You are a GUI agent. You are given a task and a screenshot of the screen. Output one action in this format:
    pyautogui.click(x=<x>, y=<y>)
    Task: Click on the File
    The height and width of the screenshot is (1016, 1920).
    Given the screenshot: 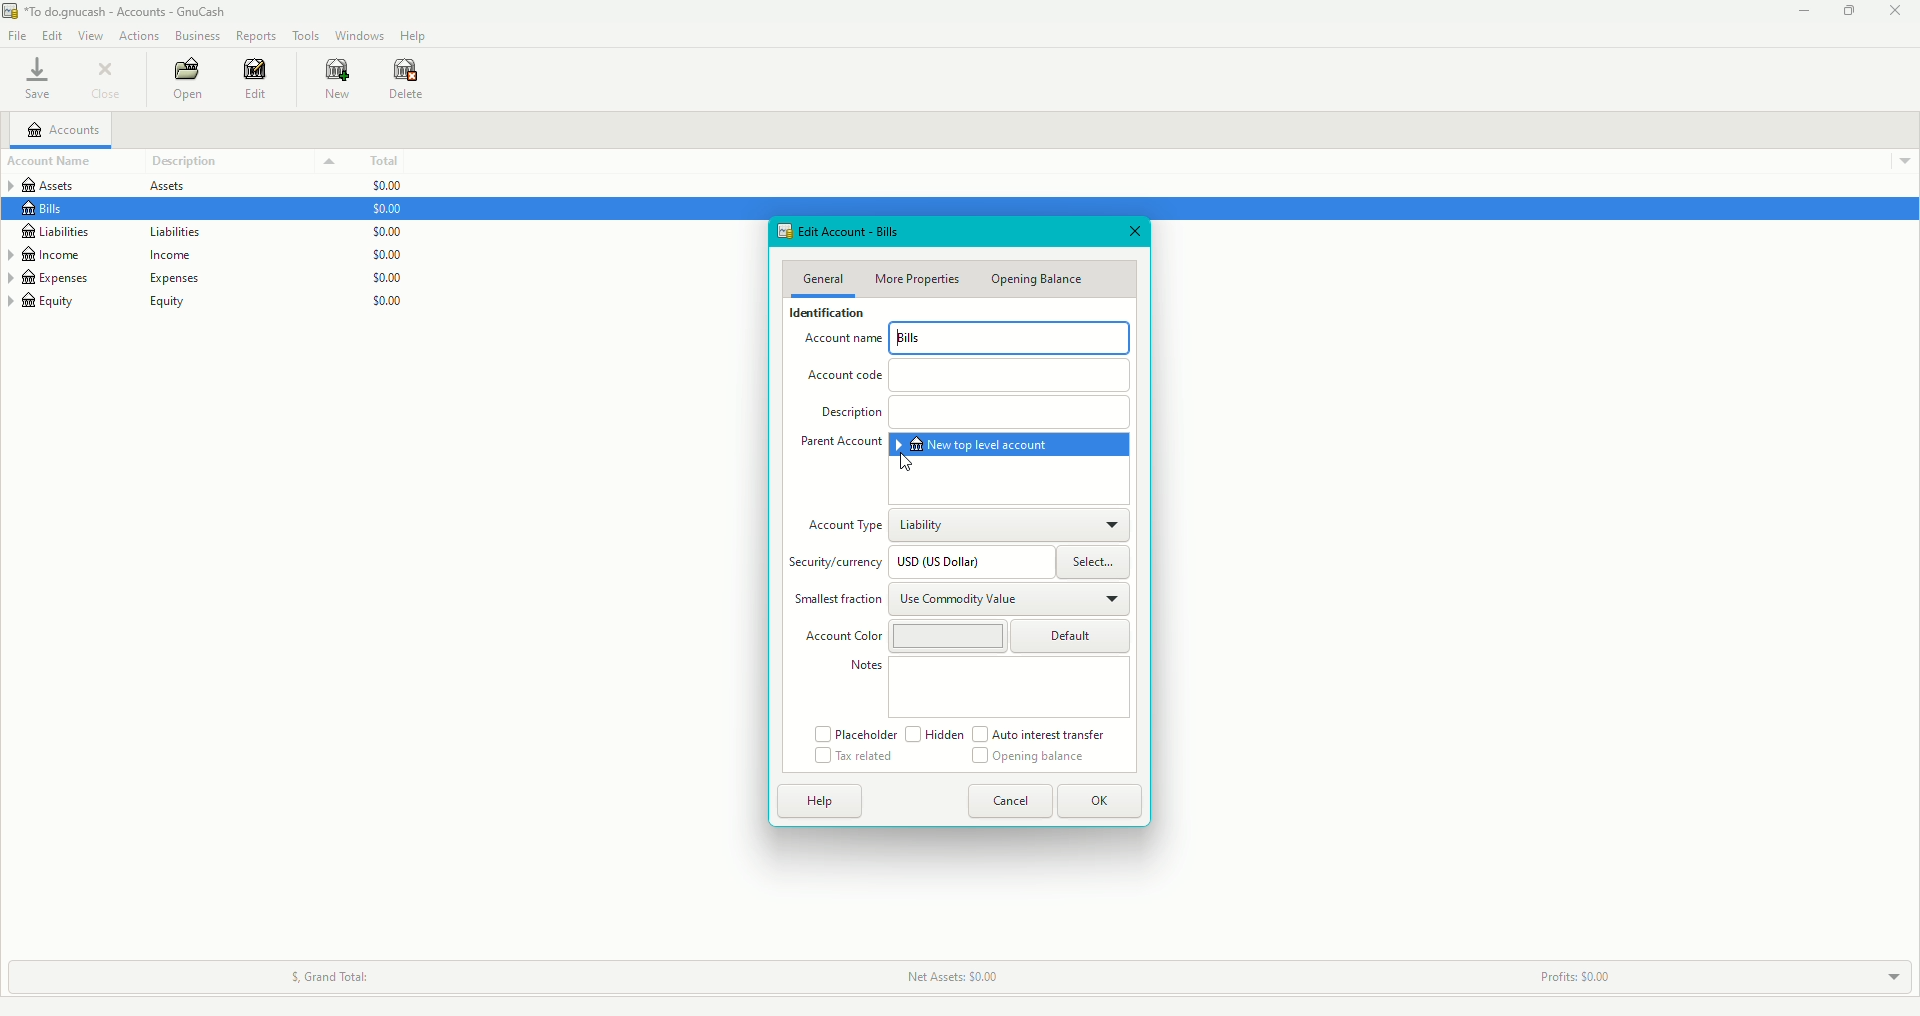 What is the action you would take?
    pyautogui.click(x=20, y=37)
    